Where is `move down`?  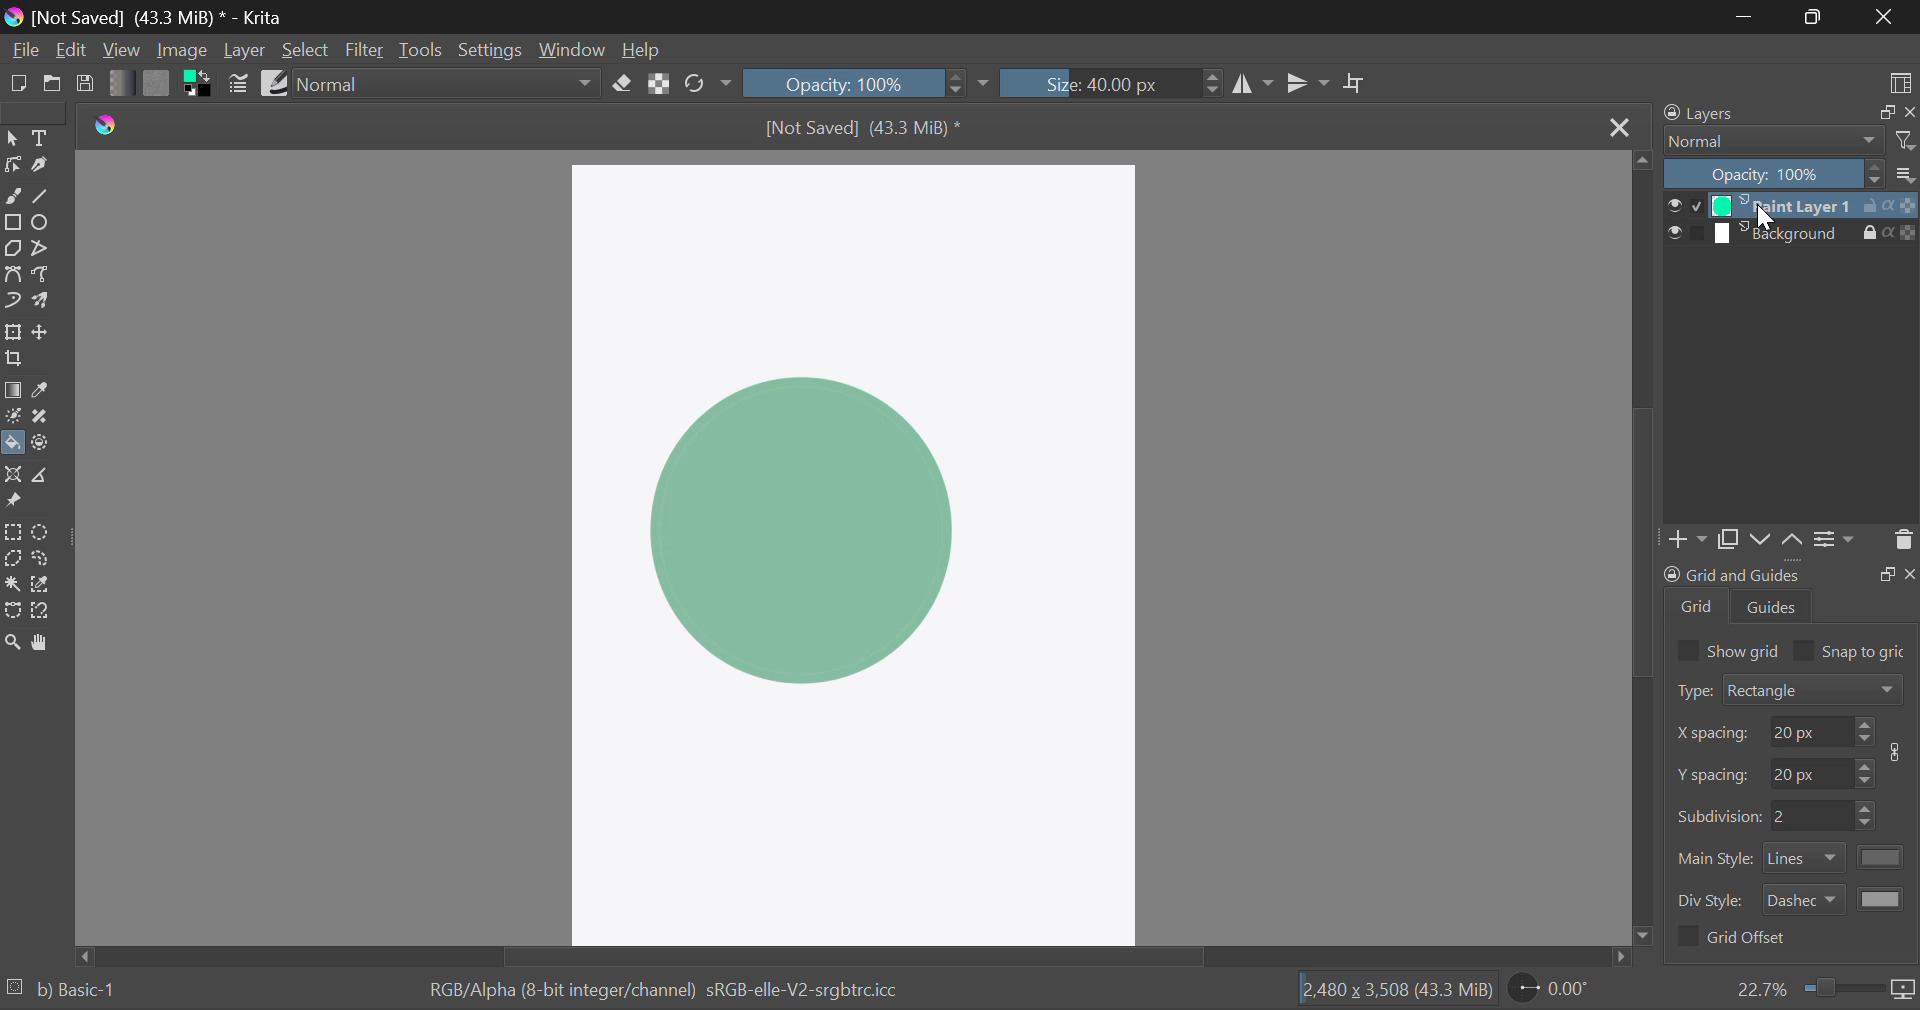
move down is located at coordinates (1643, 930).